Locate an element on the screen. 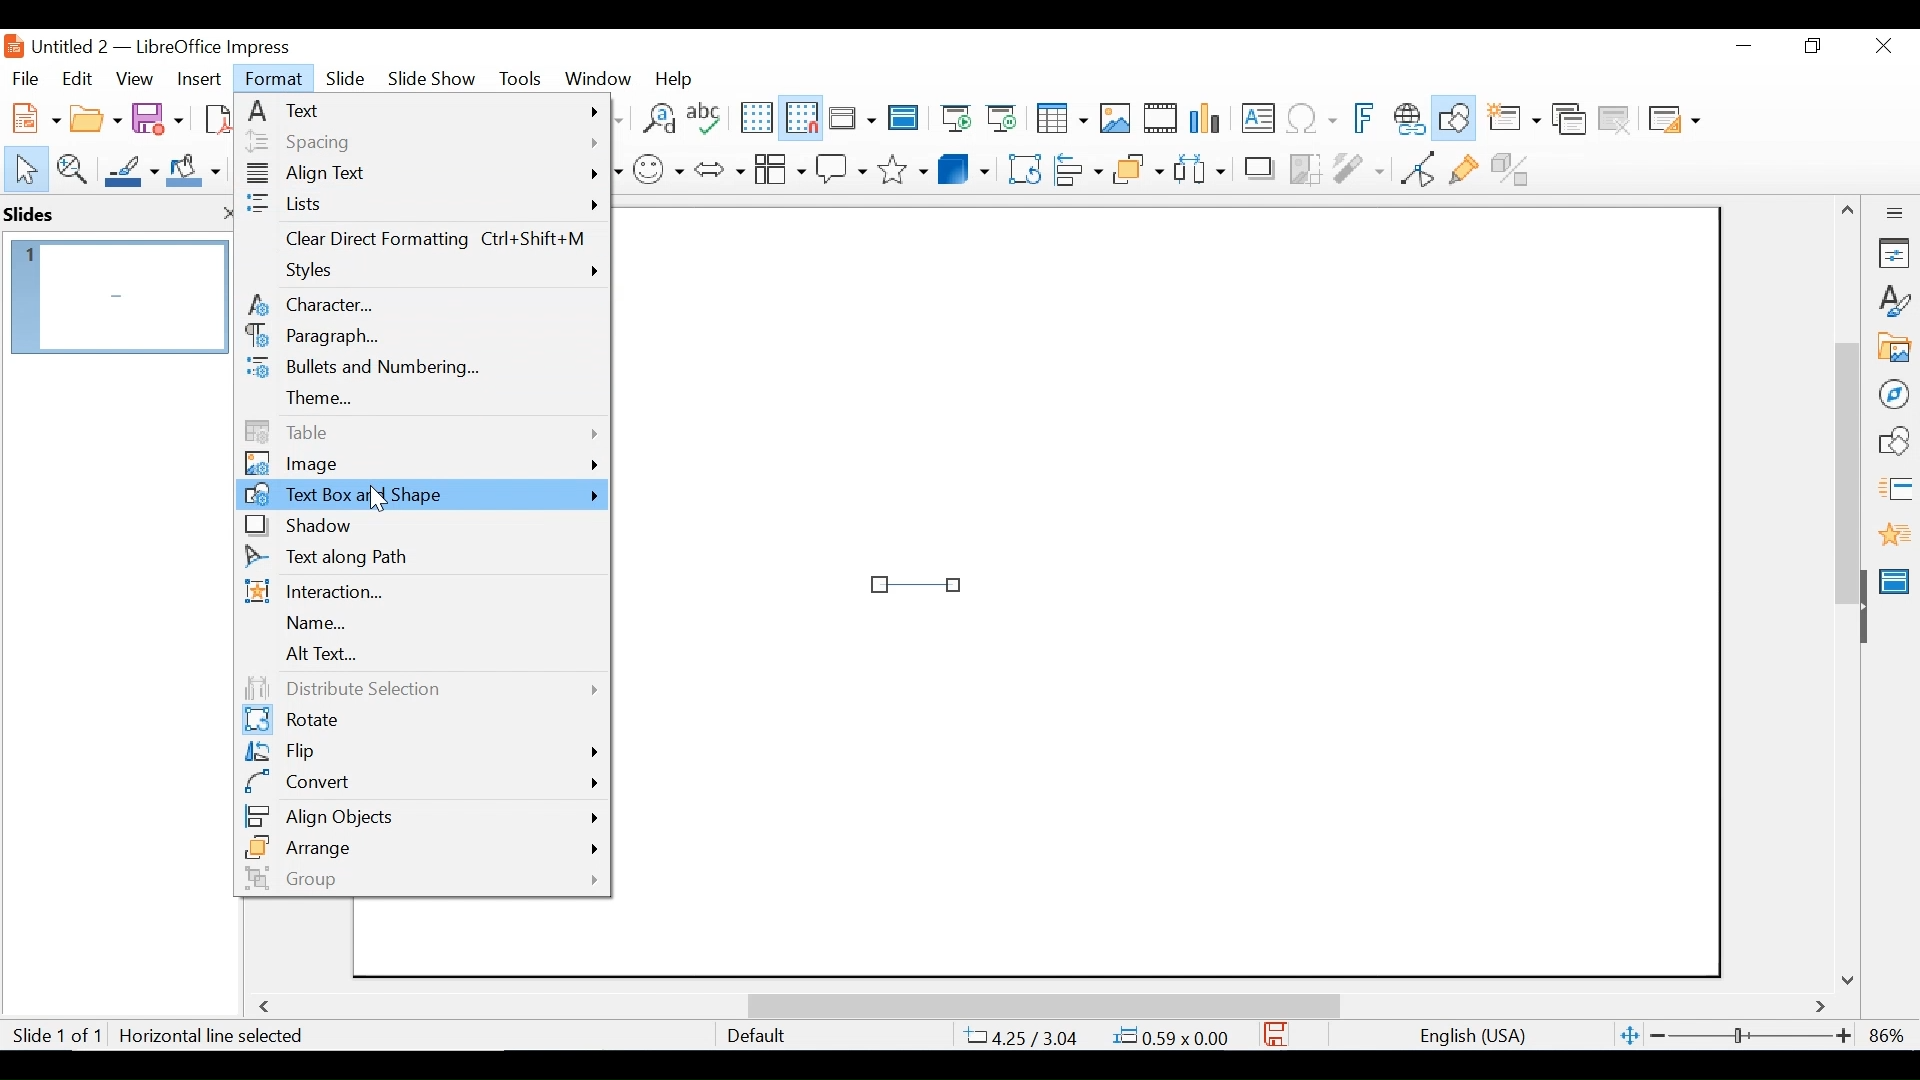 Image resolution: width=1920 pixels, height=1080 pixels. Insert Frontwork is located at coordinates (1366, 119).